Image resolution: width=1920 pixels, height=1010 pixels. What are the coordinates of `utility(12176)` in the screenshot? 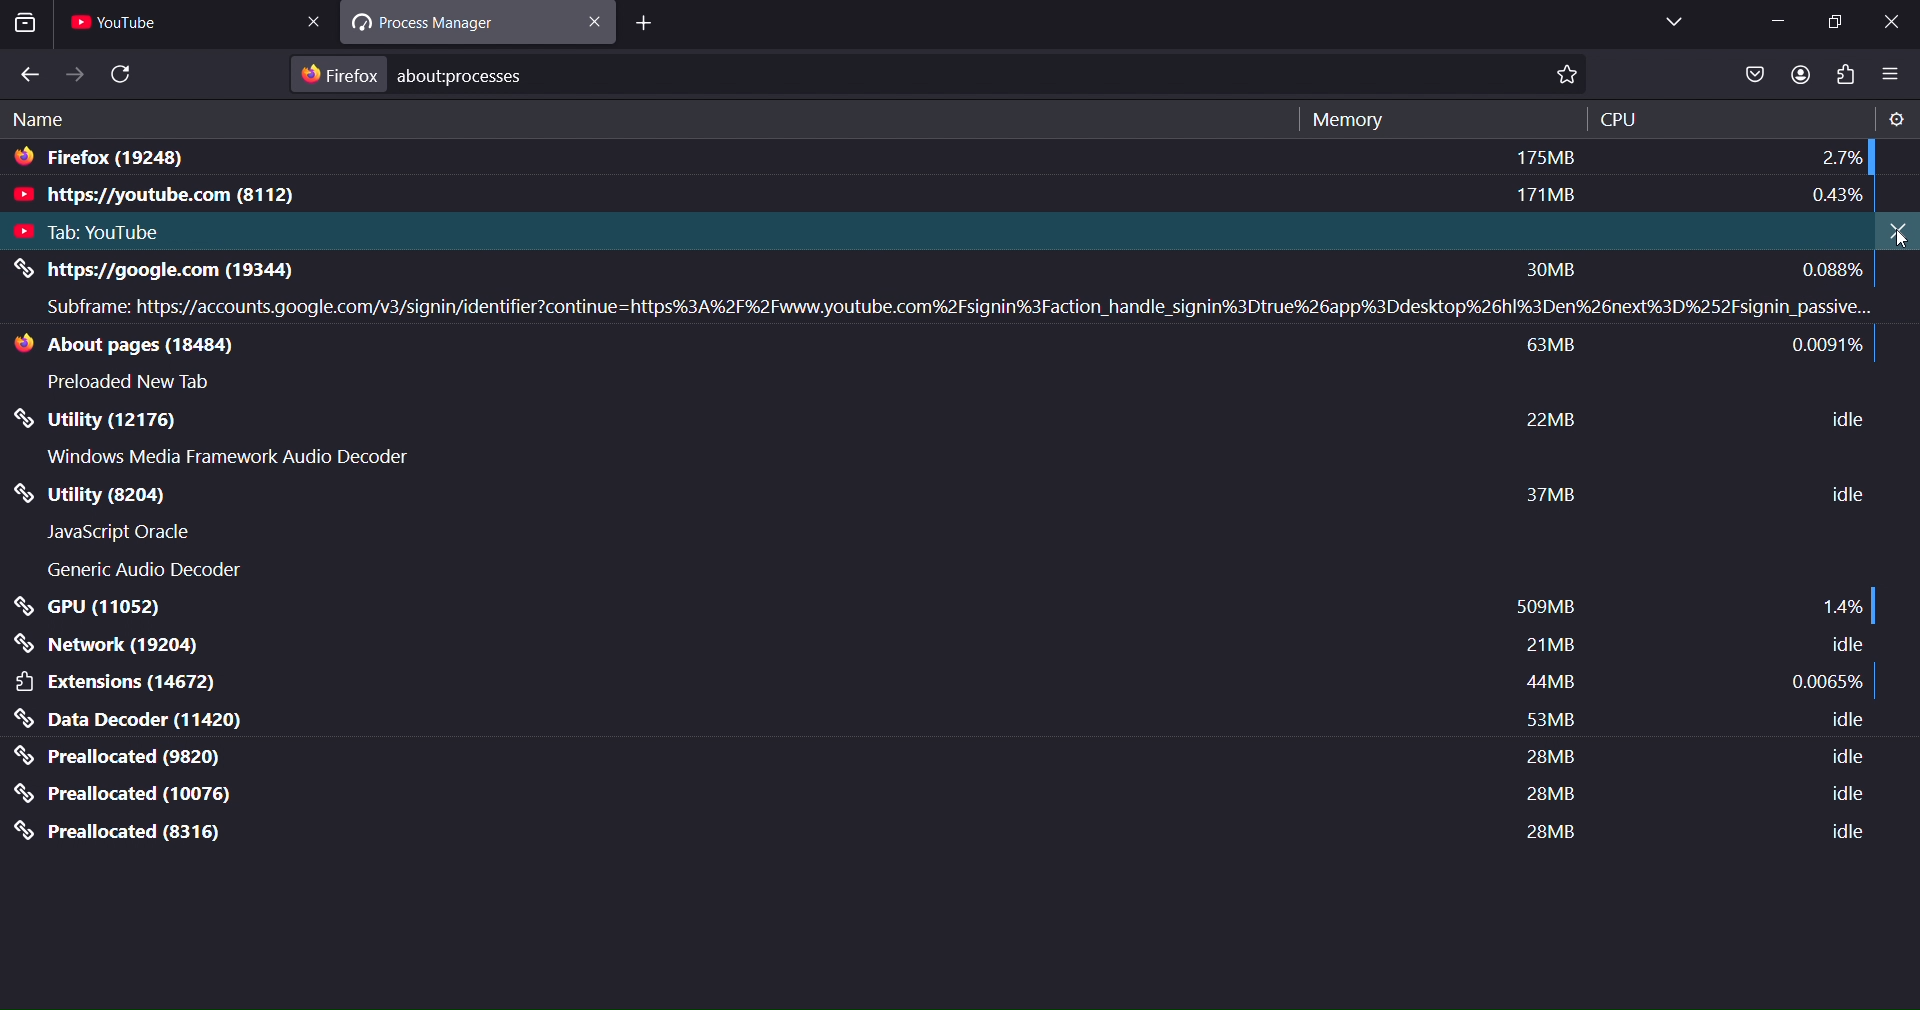 It's located at (191, 423).